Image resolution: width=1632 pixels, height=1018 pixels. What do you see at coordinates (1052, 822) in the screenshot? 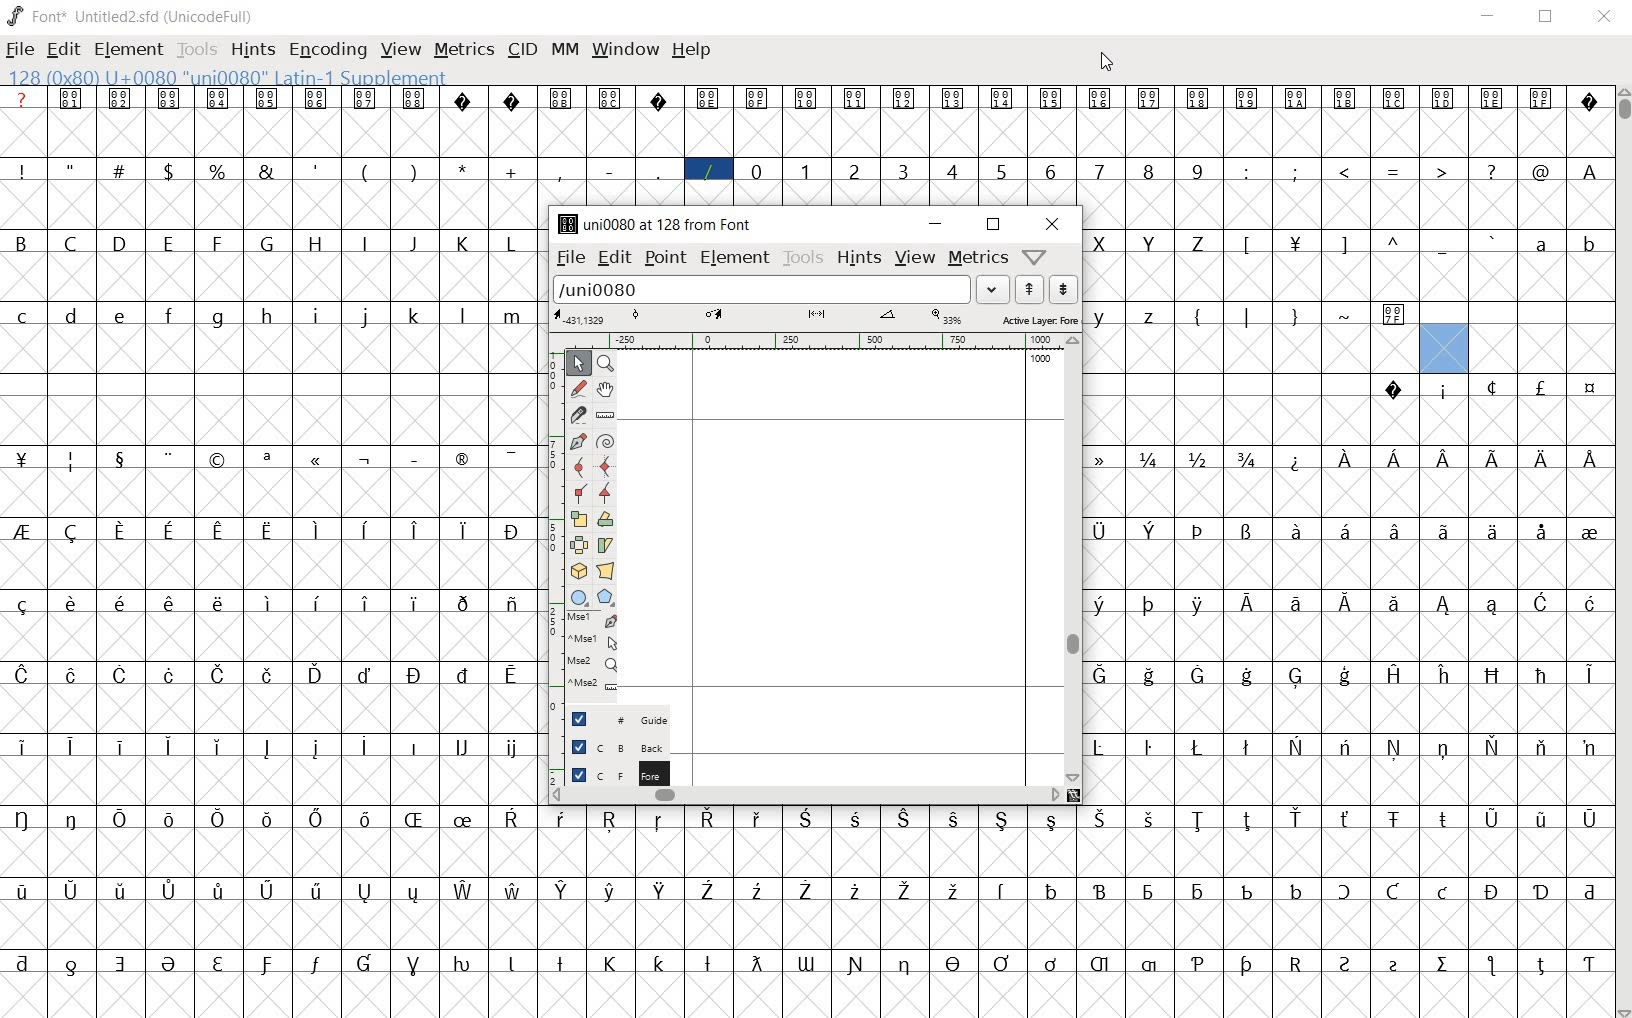
I see `glyph` at bounding box center [1052, 822].